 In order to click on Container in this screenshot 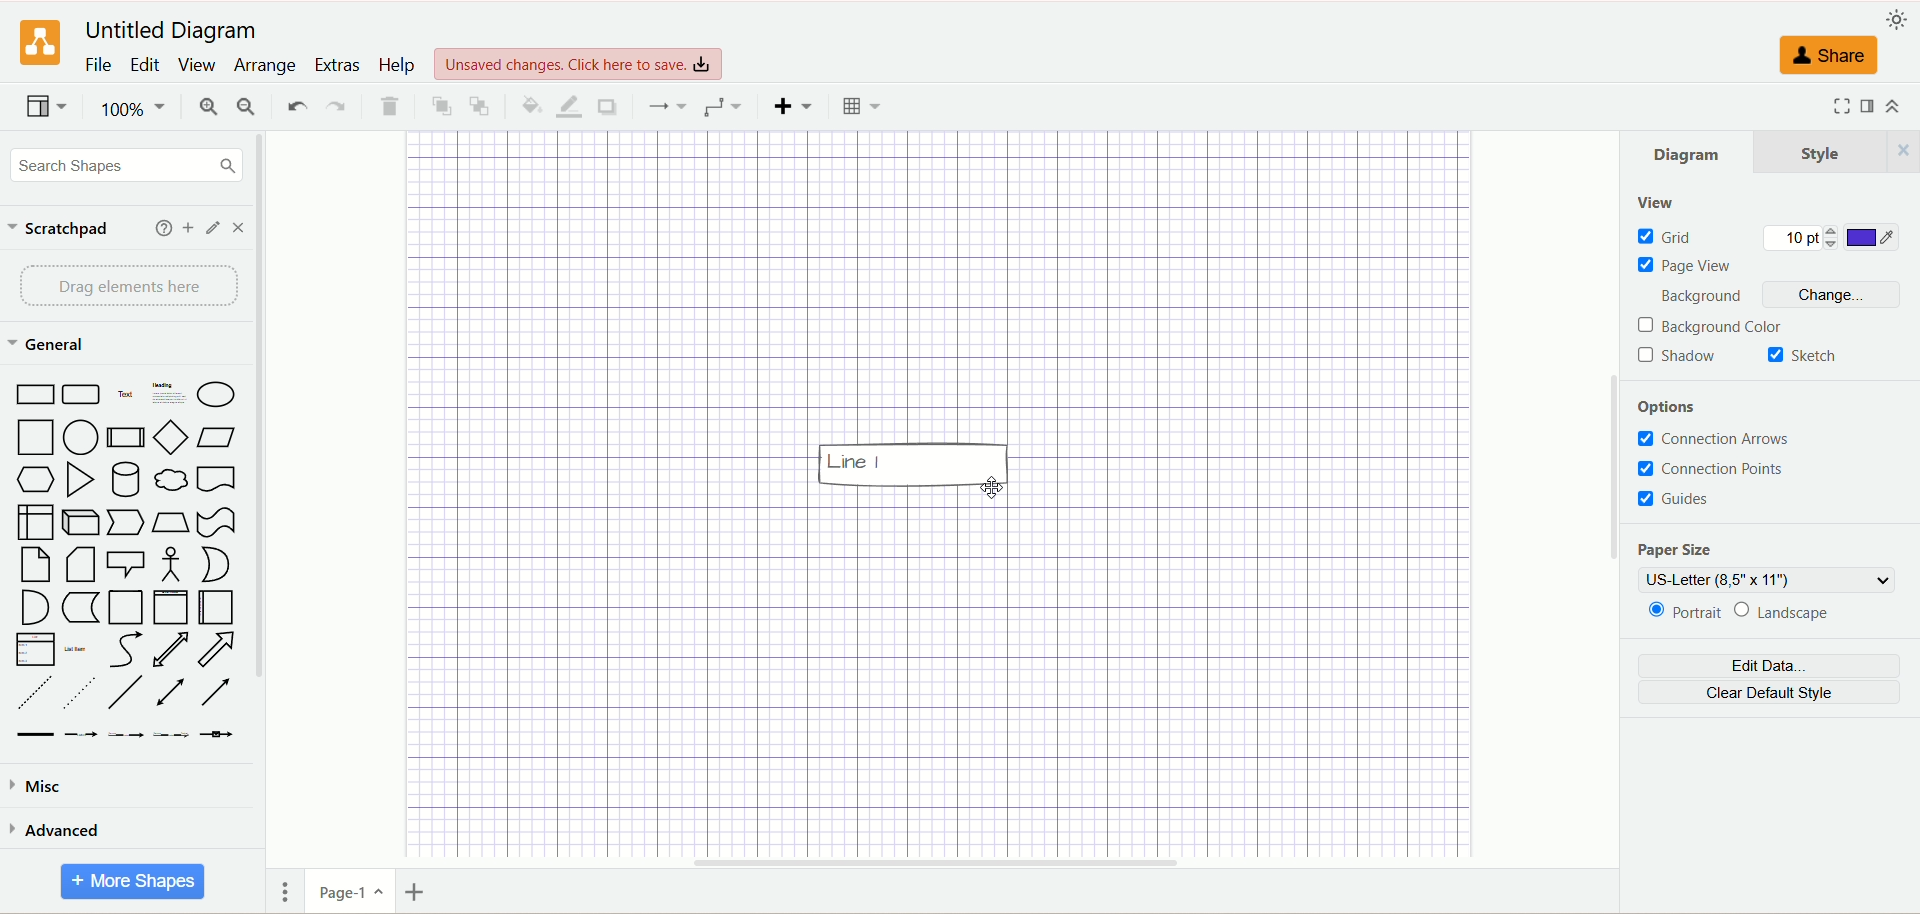, I will do `click(126, 608)`.